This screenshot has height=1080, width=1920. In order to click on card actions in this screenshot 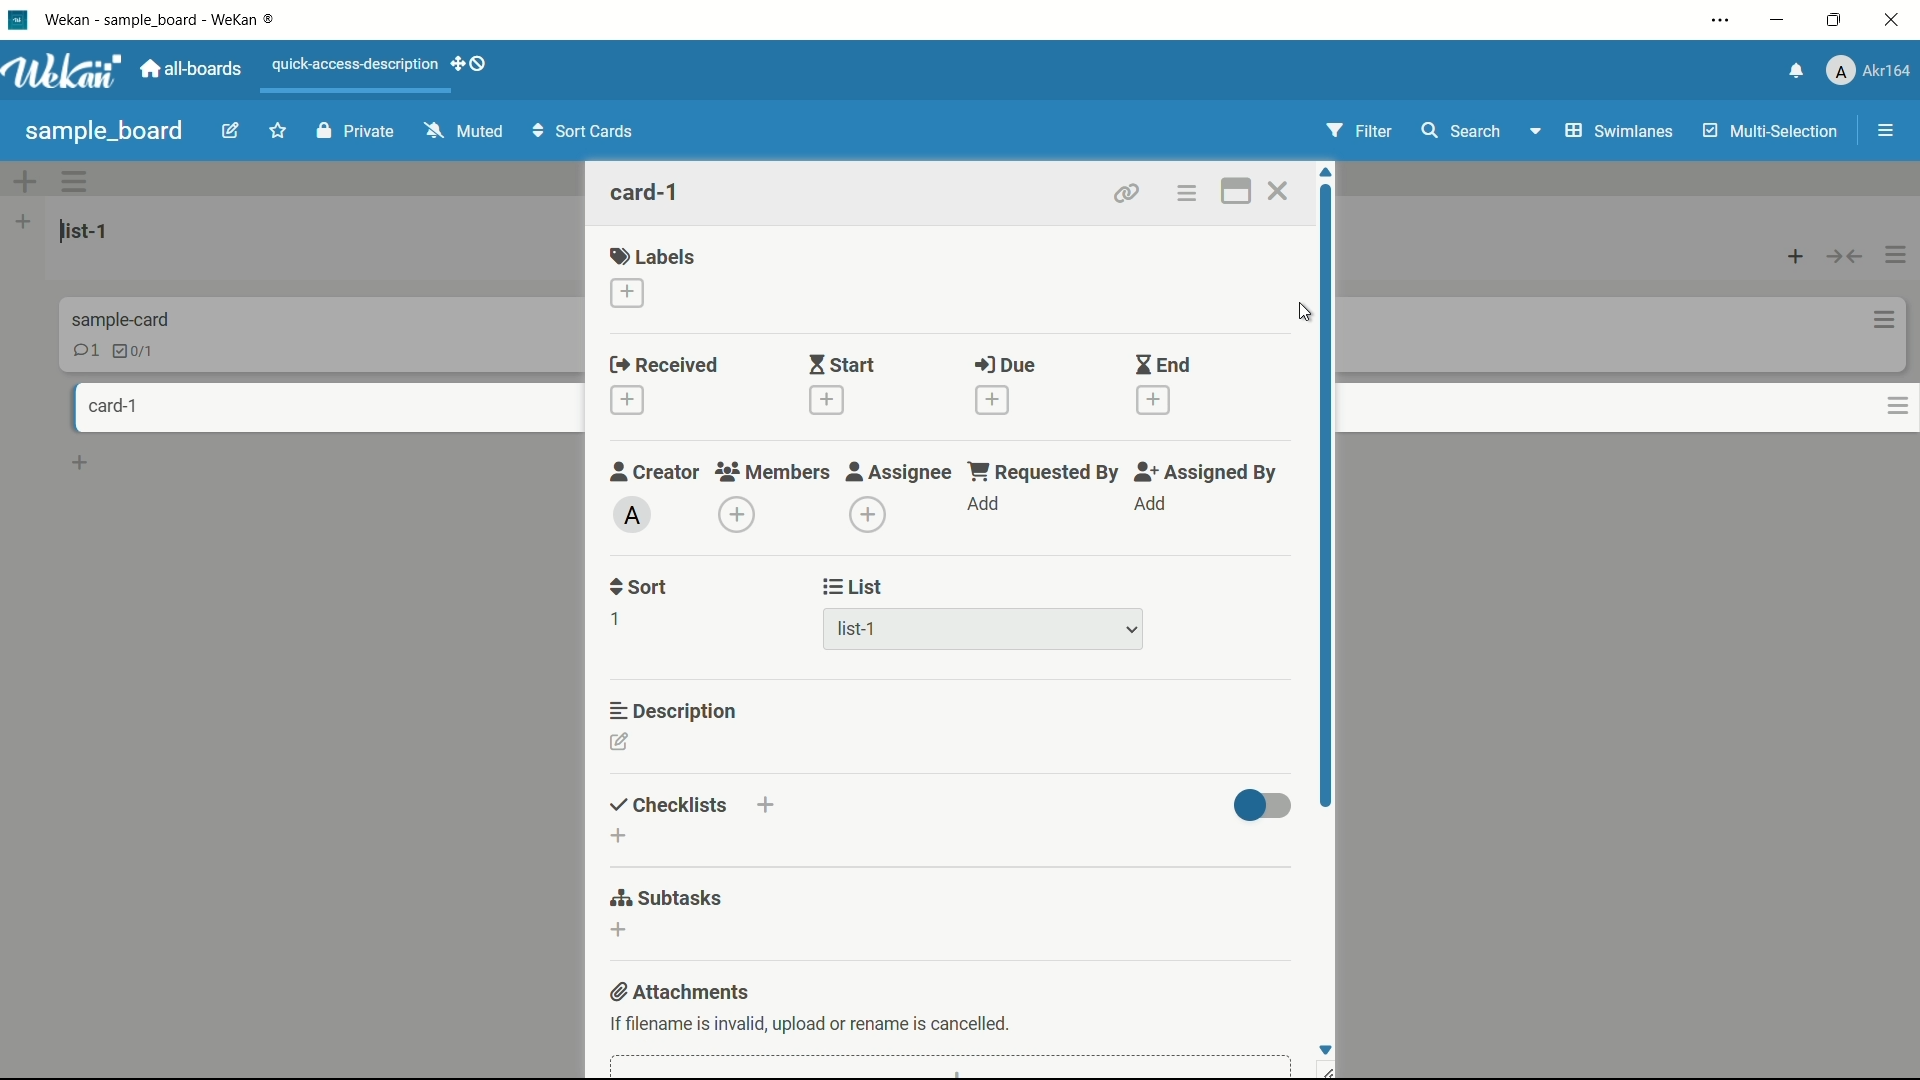, I will do `click(1190, 192)`.